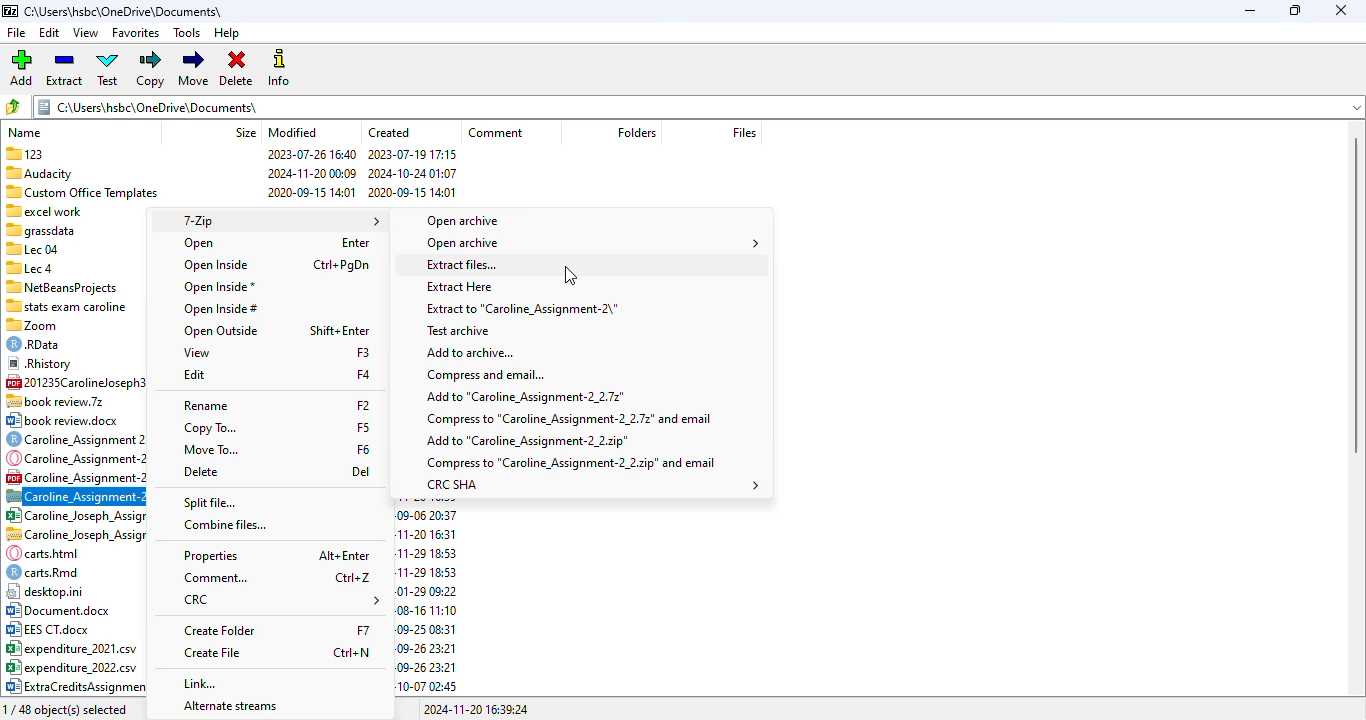 The height and width of the screenshot is (720, 1366). Describe the element at coordinates (282, 600) in the screenshot. I see `CRC` at that location.